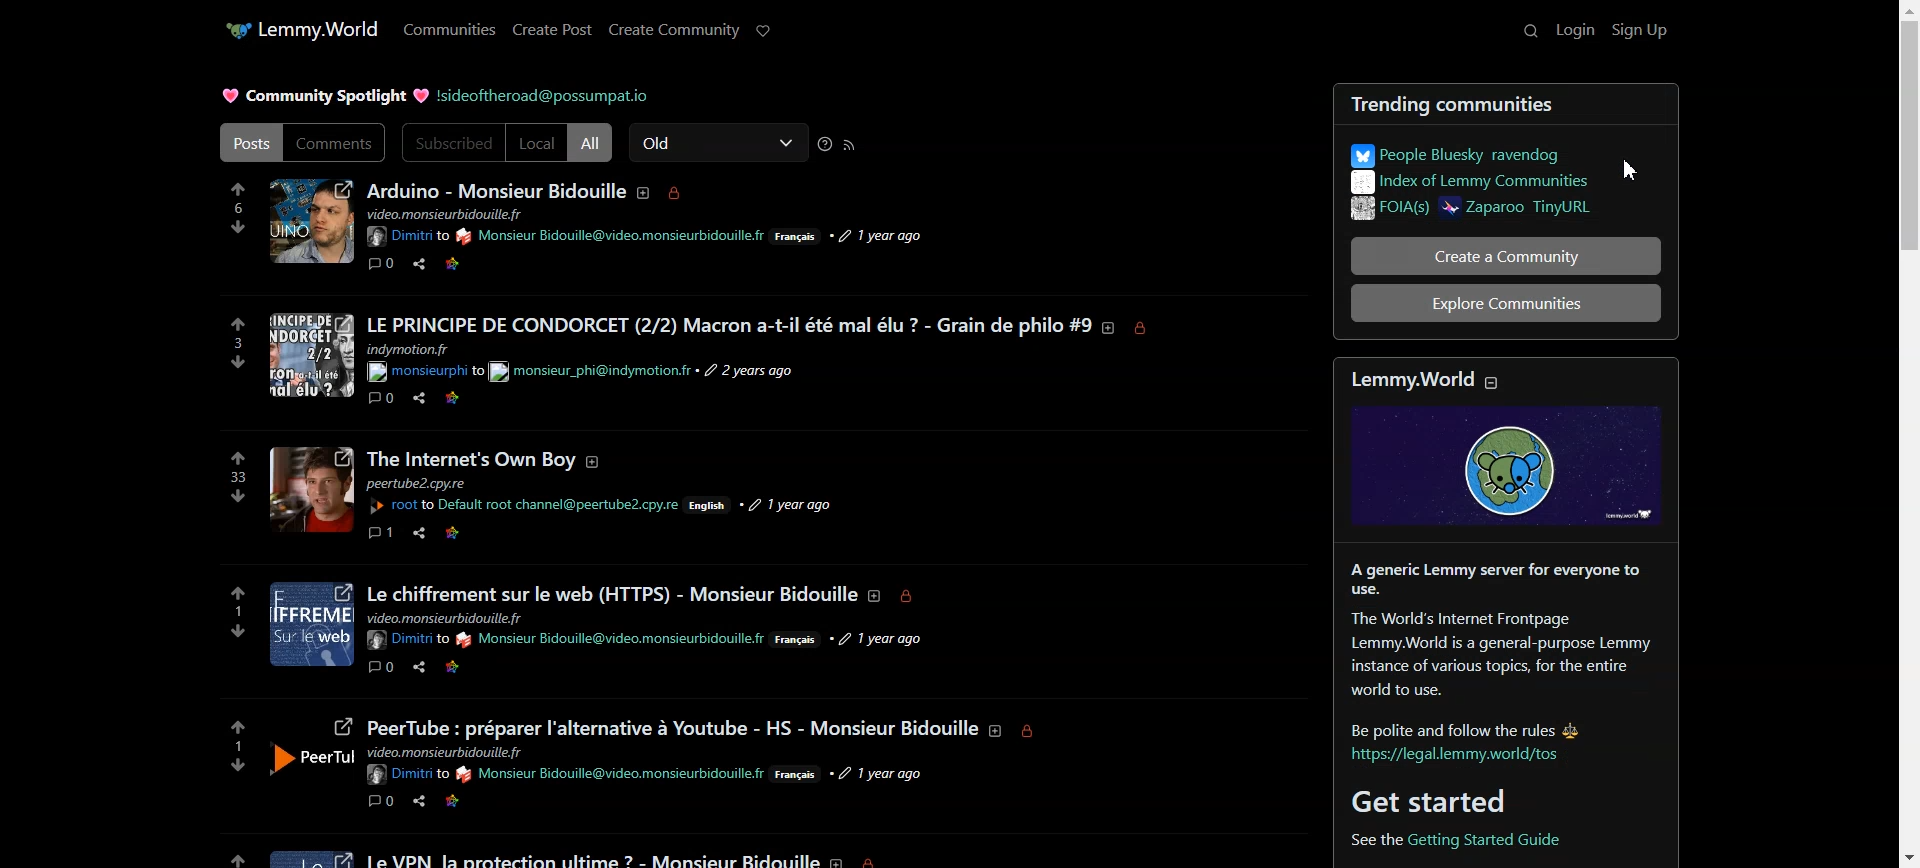 The width and height of the screenshot is (1920, 868). What do you see at coordinates (239, 198) in the screenshot?
I see `Upvote` at bounding box center [239, 198].